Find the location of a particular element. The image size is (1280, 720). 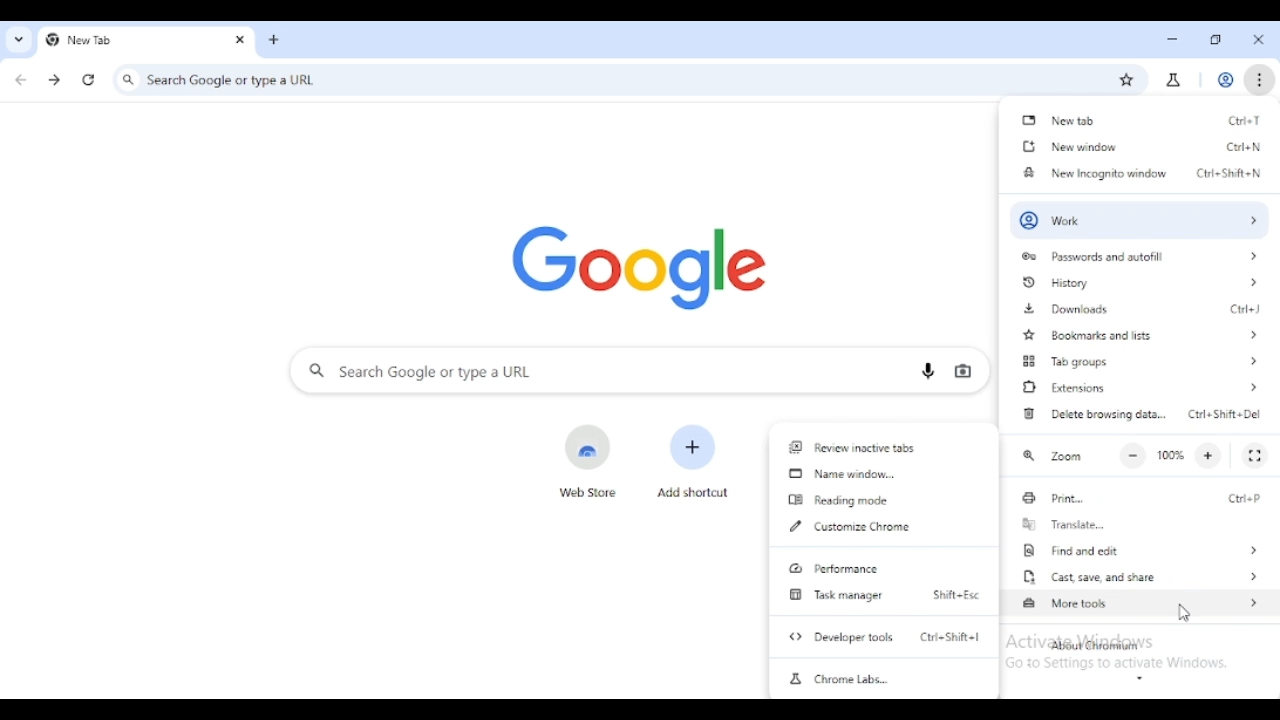

review inactive tabs is located at coordinates (850, 446).